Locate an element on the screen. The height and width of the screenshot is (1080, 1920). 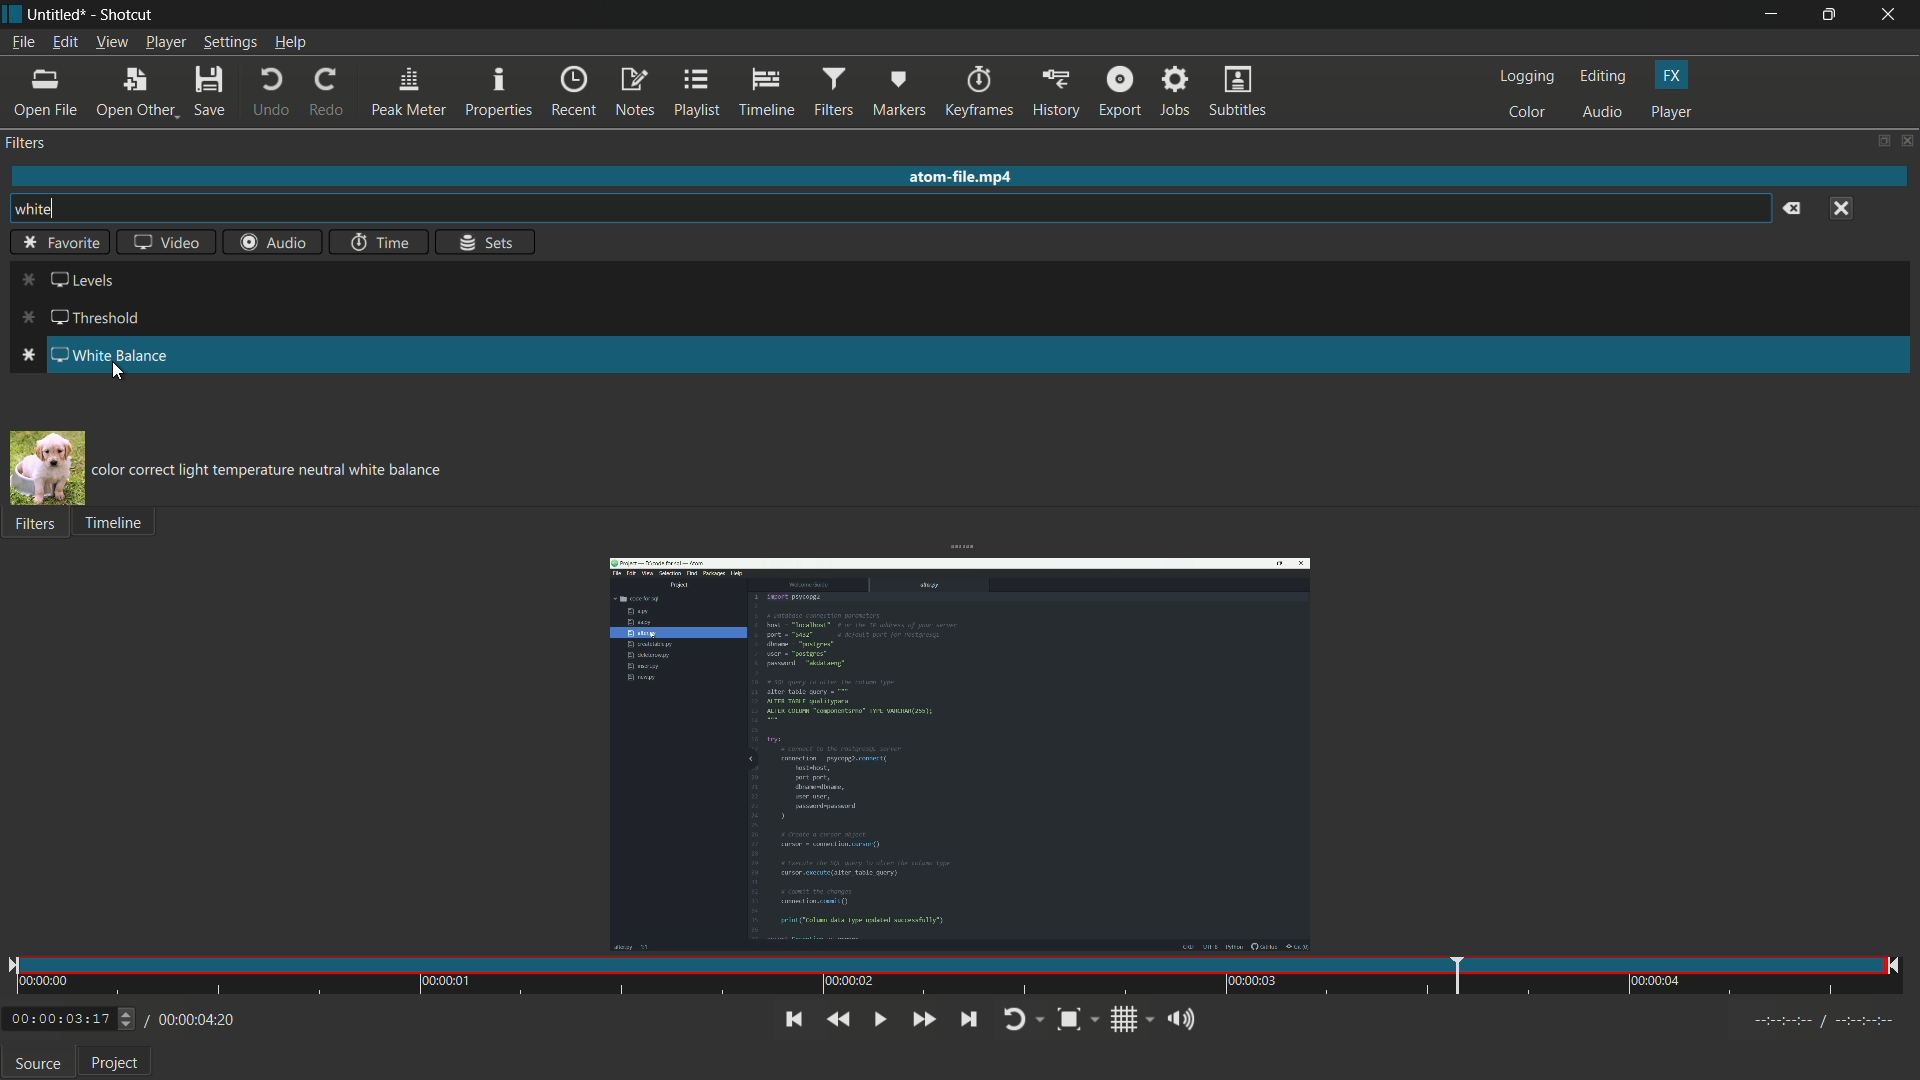
audio is located at coordinates (271, 241).